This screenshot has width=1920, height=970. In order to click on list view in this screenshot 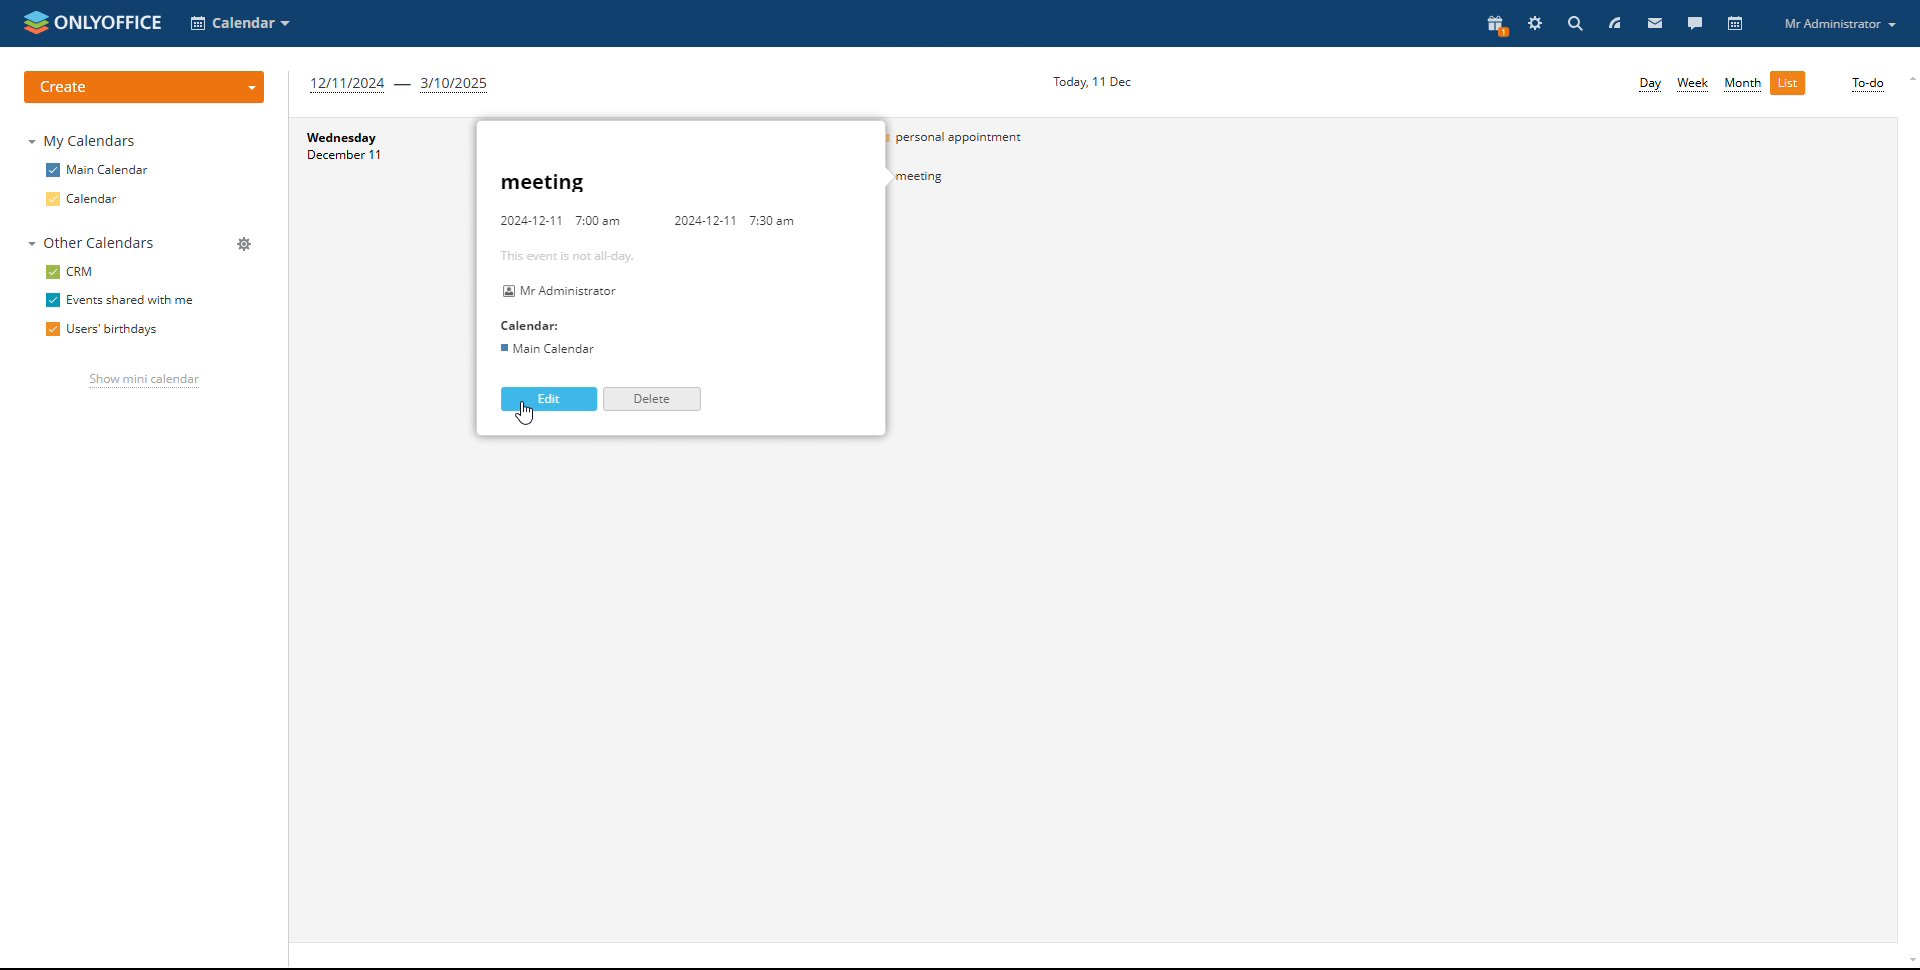, I will do `click(1788, 83)`.